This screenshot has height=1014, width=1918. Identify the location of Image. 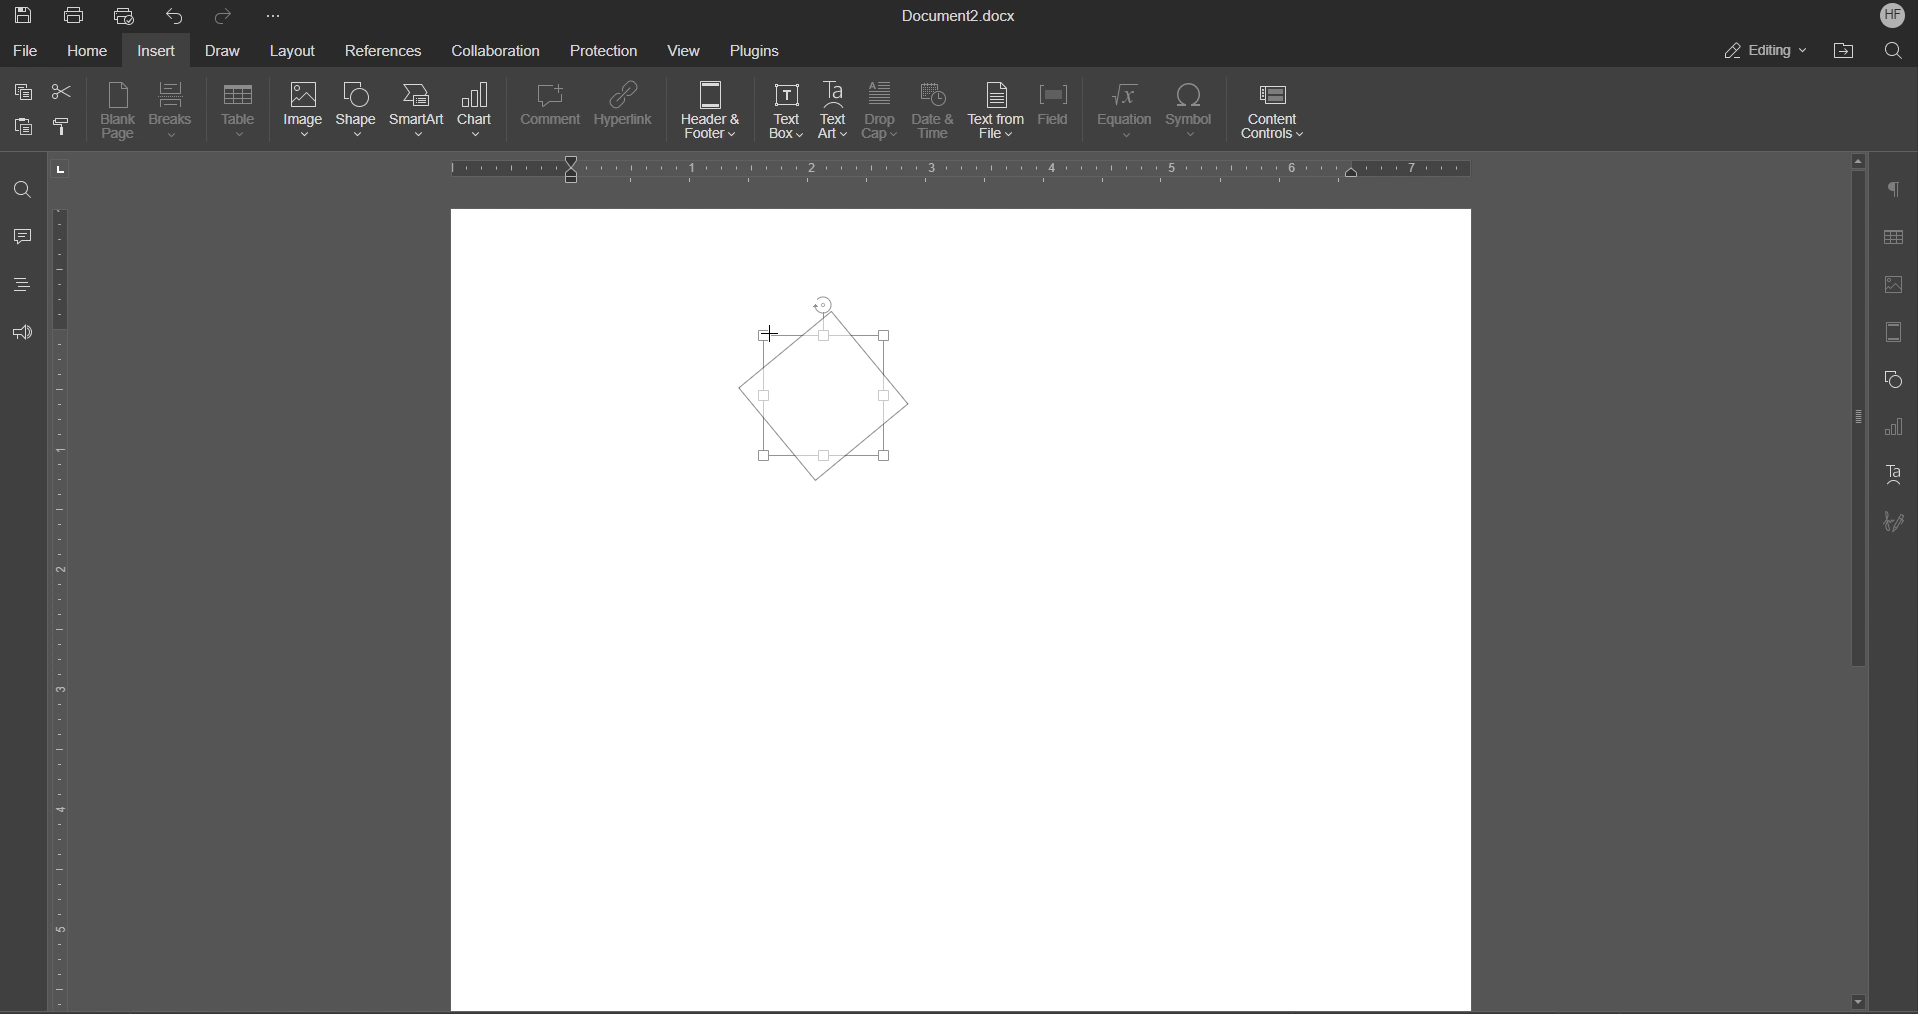
(302, 113).